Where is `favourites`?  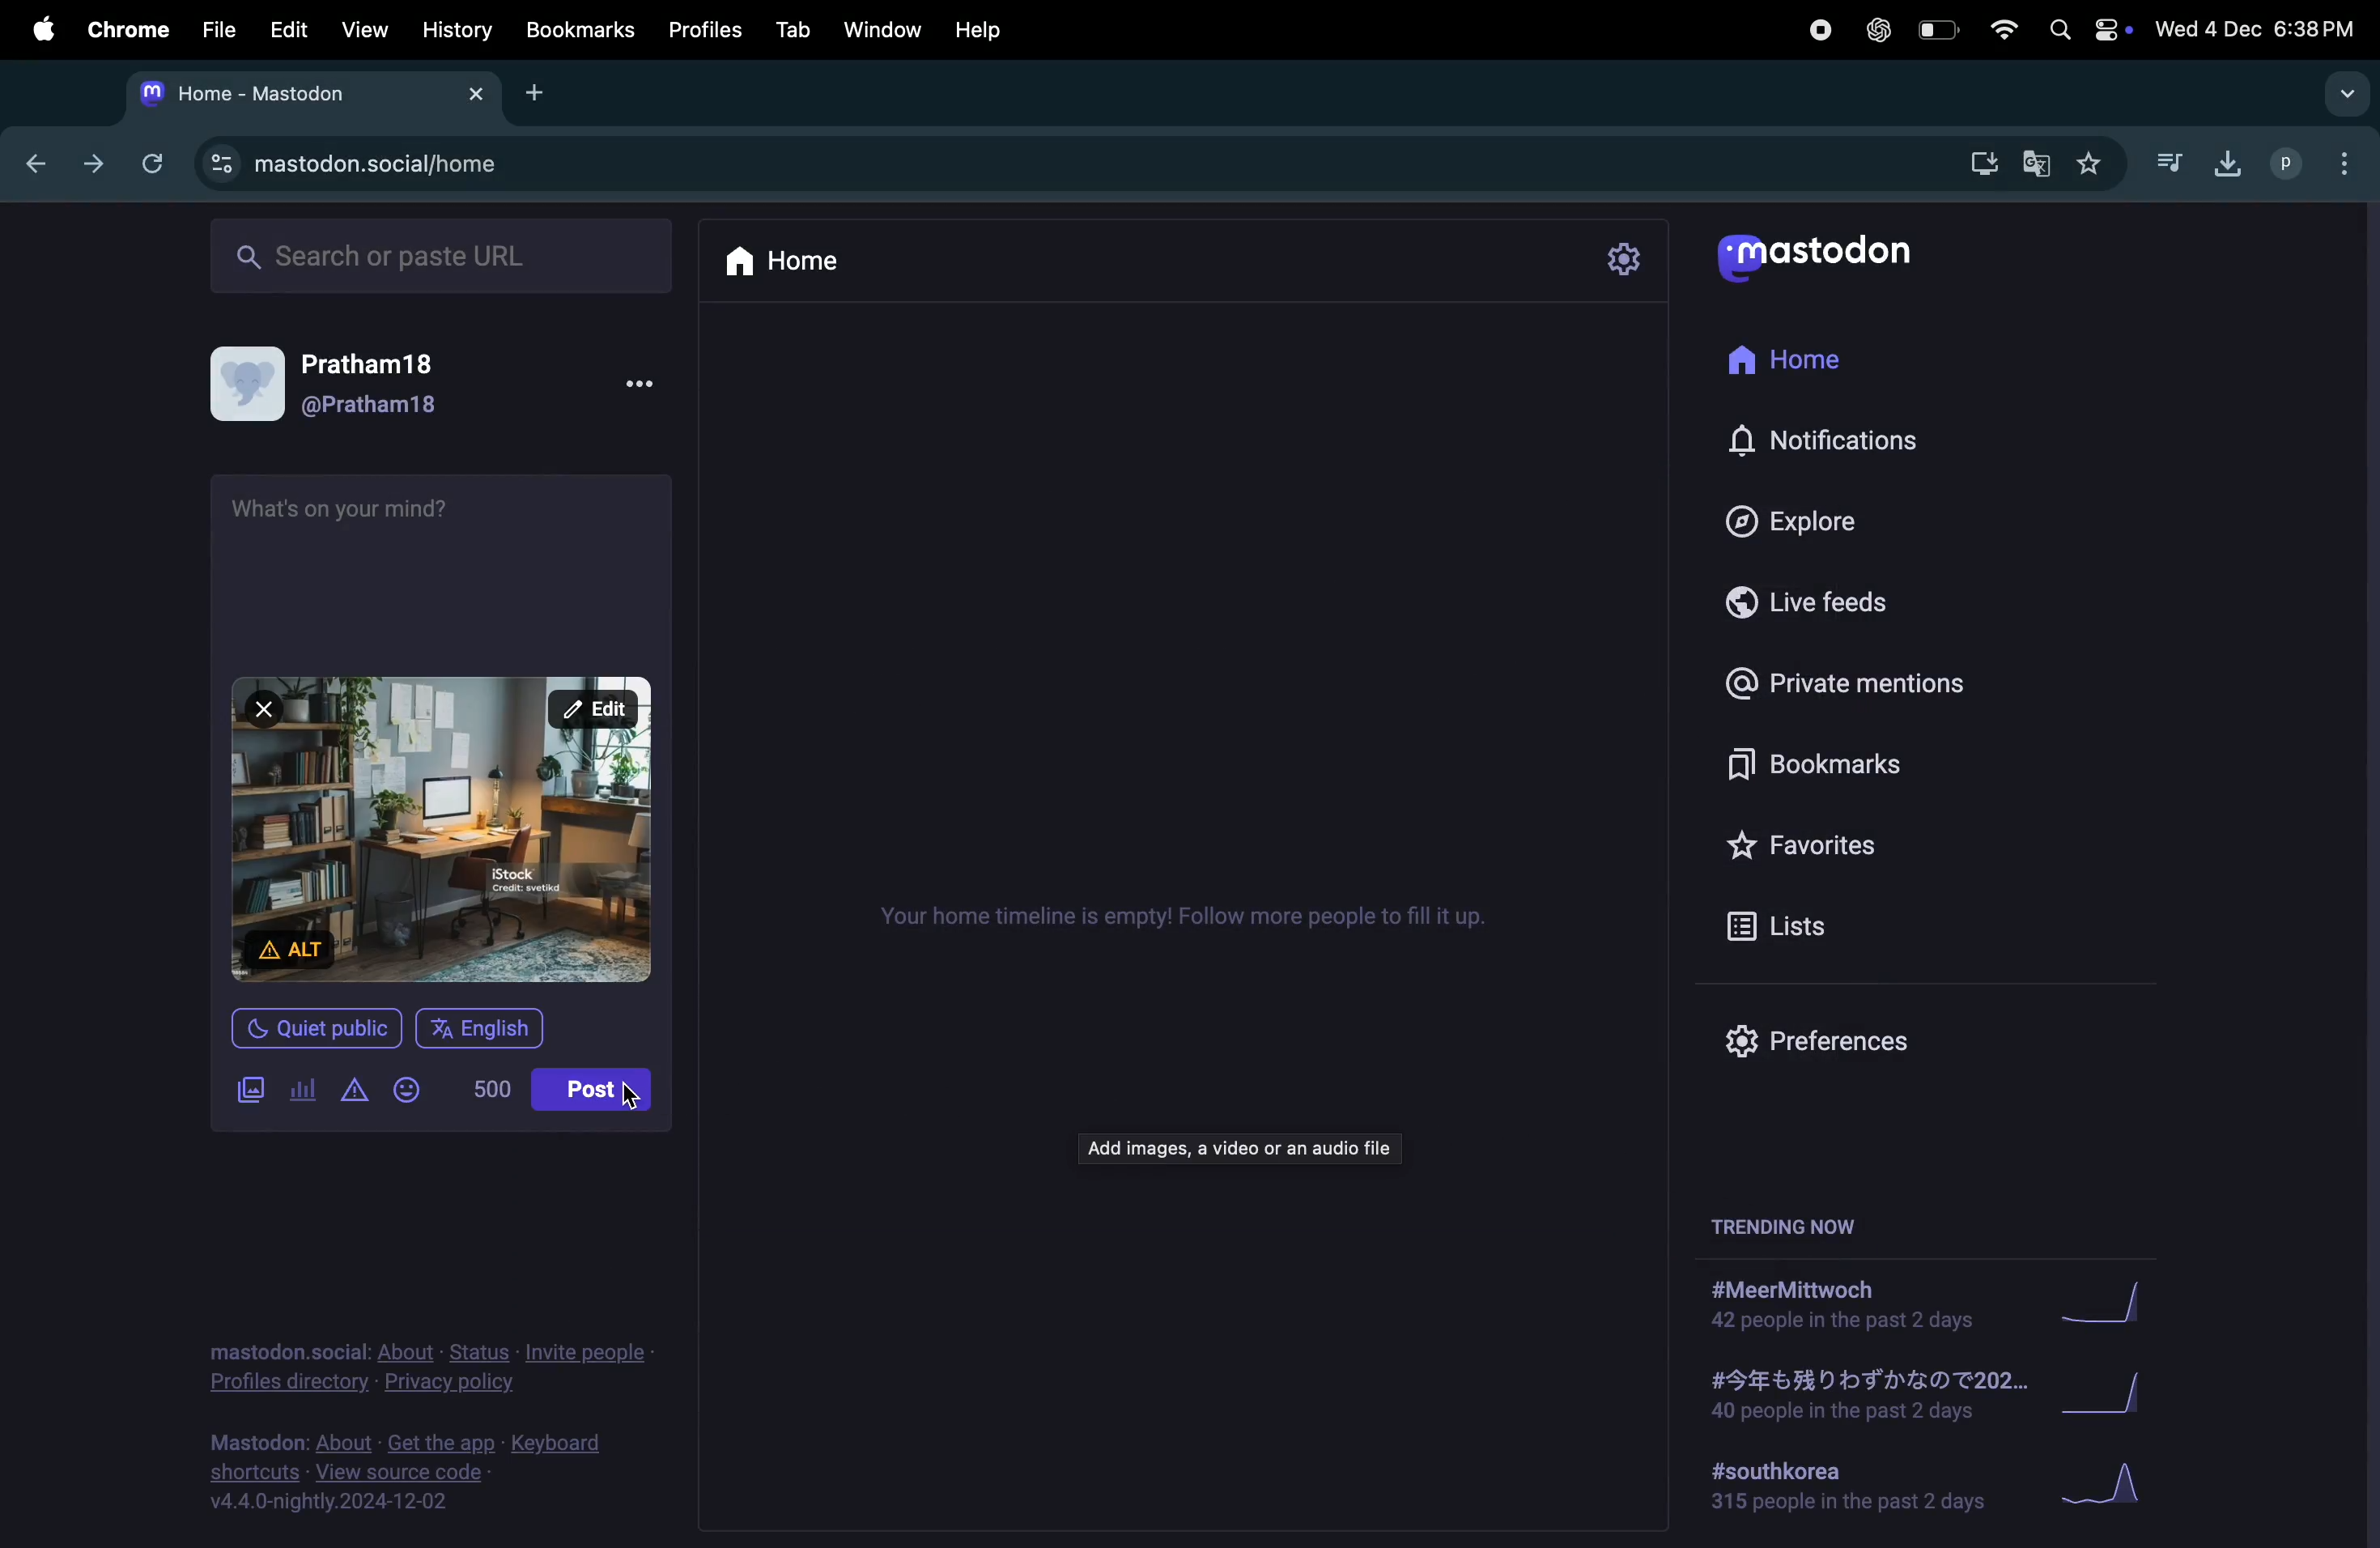
favourites is located at coordinates (2093, 164).